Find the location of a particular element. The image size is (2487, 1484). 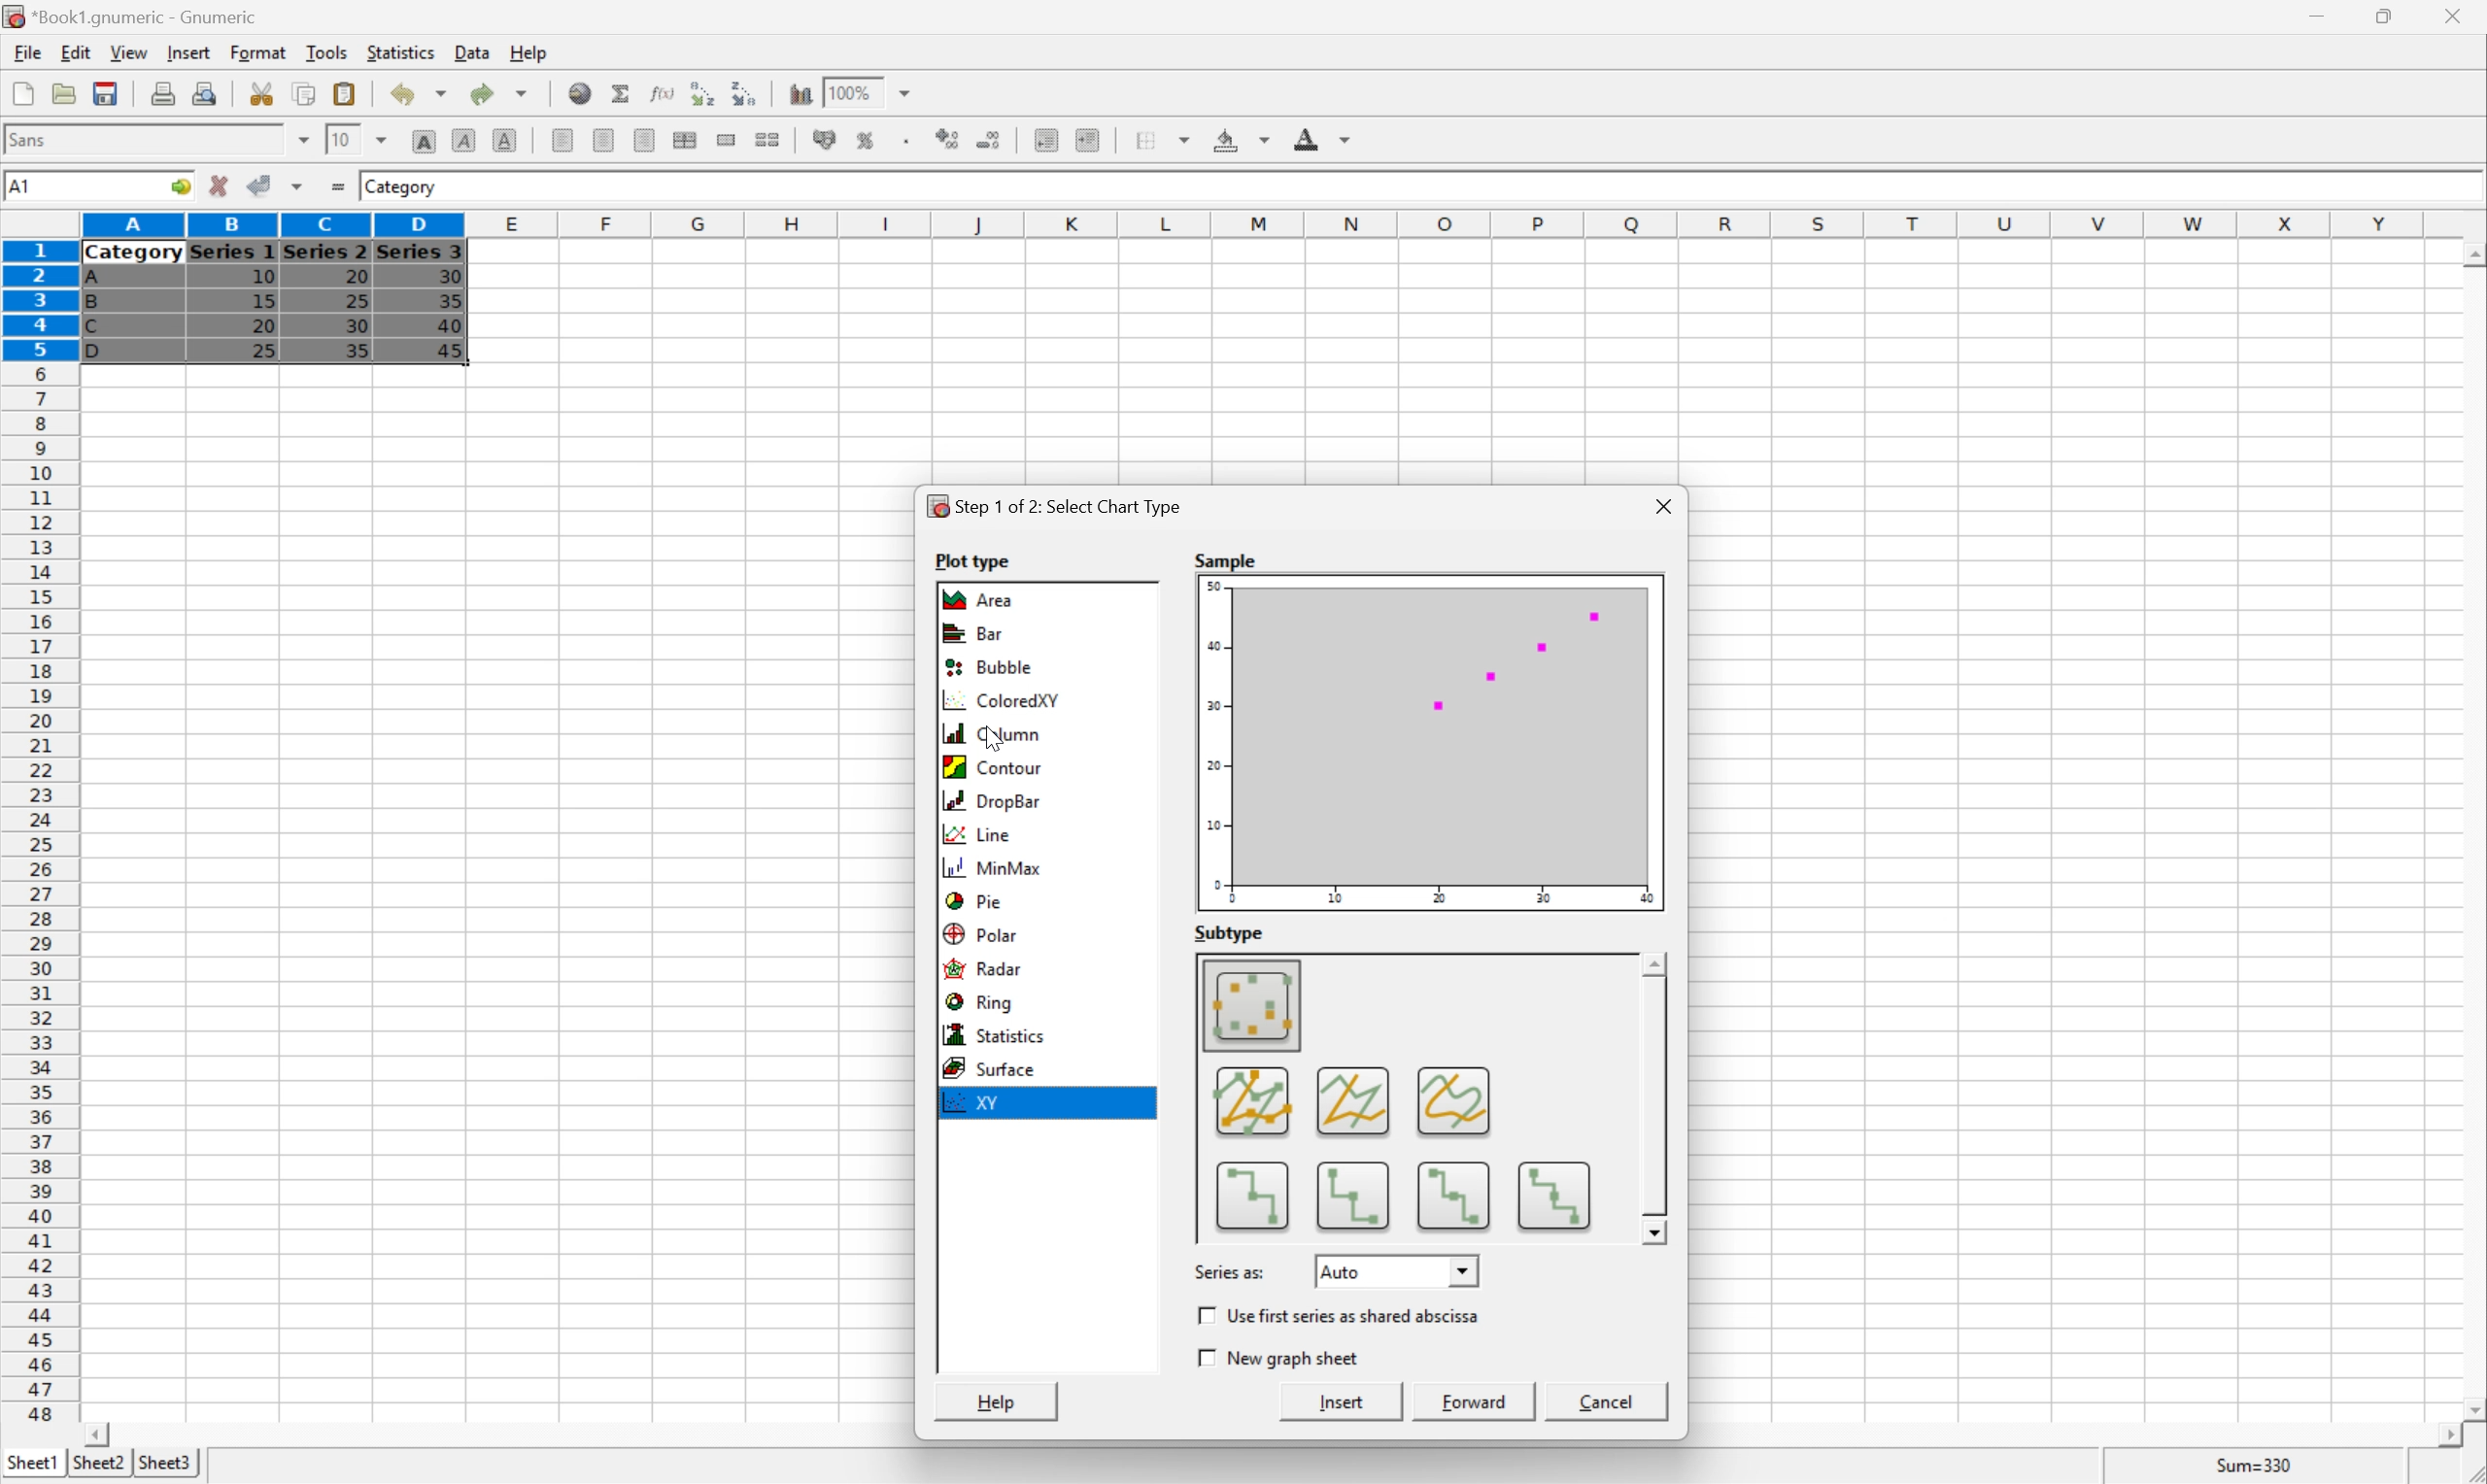

Copy selection is located at coordinates (305, 92).